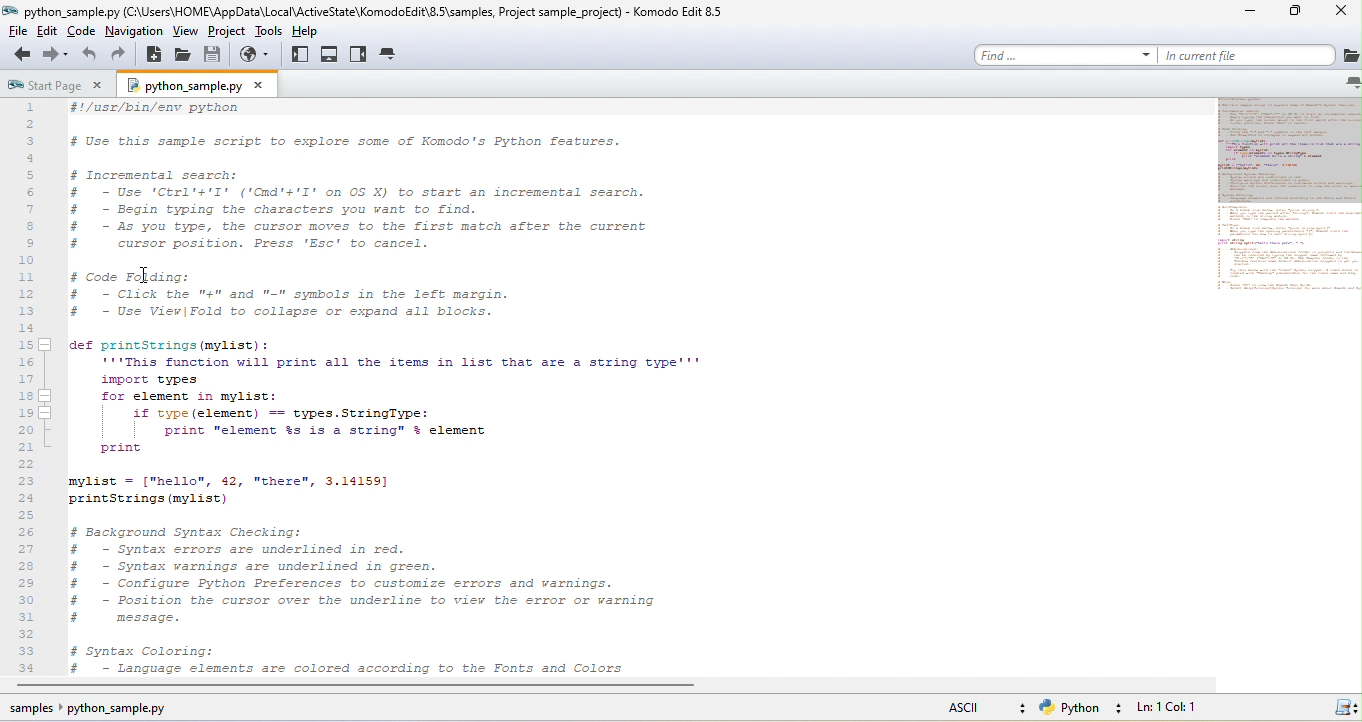 This screenshot has width=1362, height=722. What do you see at coordinates (122, 57) in the screenshot?
I see `redo` at bounding box center [122, 57].